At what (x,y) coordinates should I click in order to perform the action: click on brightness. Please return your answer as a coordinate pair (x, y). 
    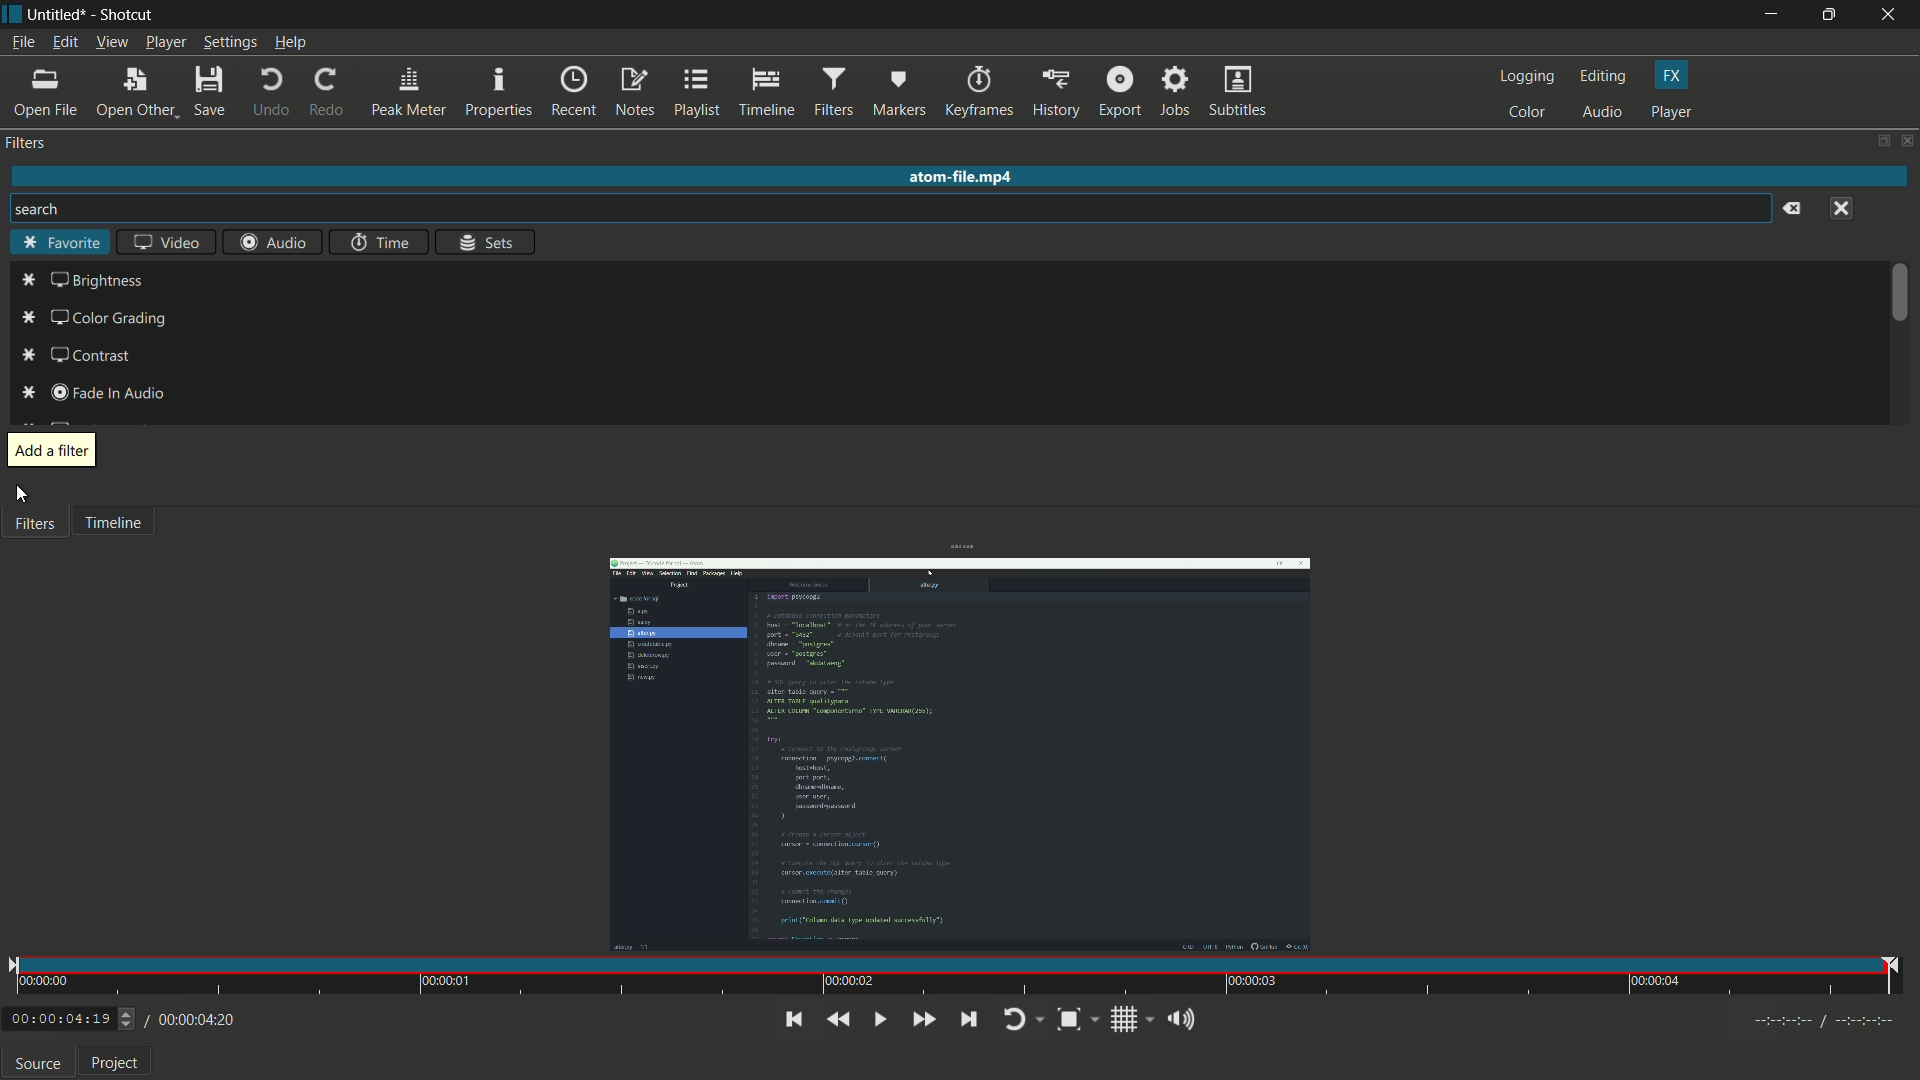
    Looking at the image, I should click on (79, 281).